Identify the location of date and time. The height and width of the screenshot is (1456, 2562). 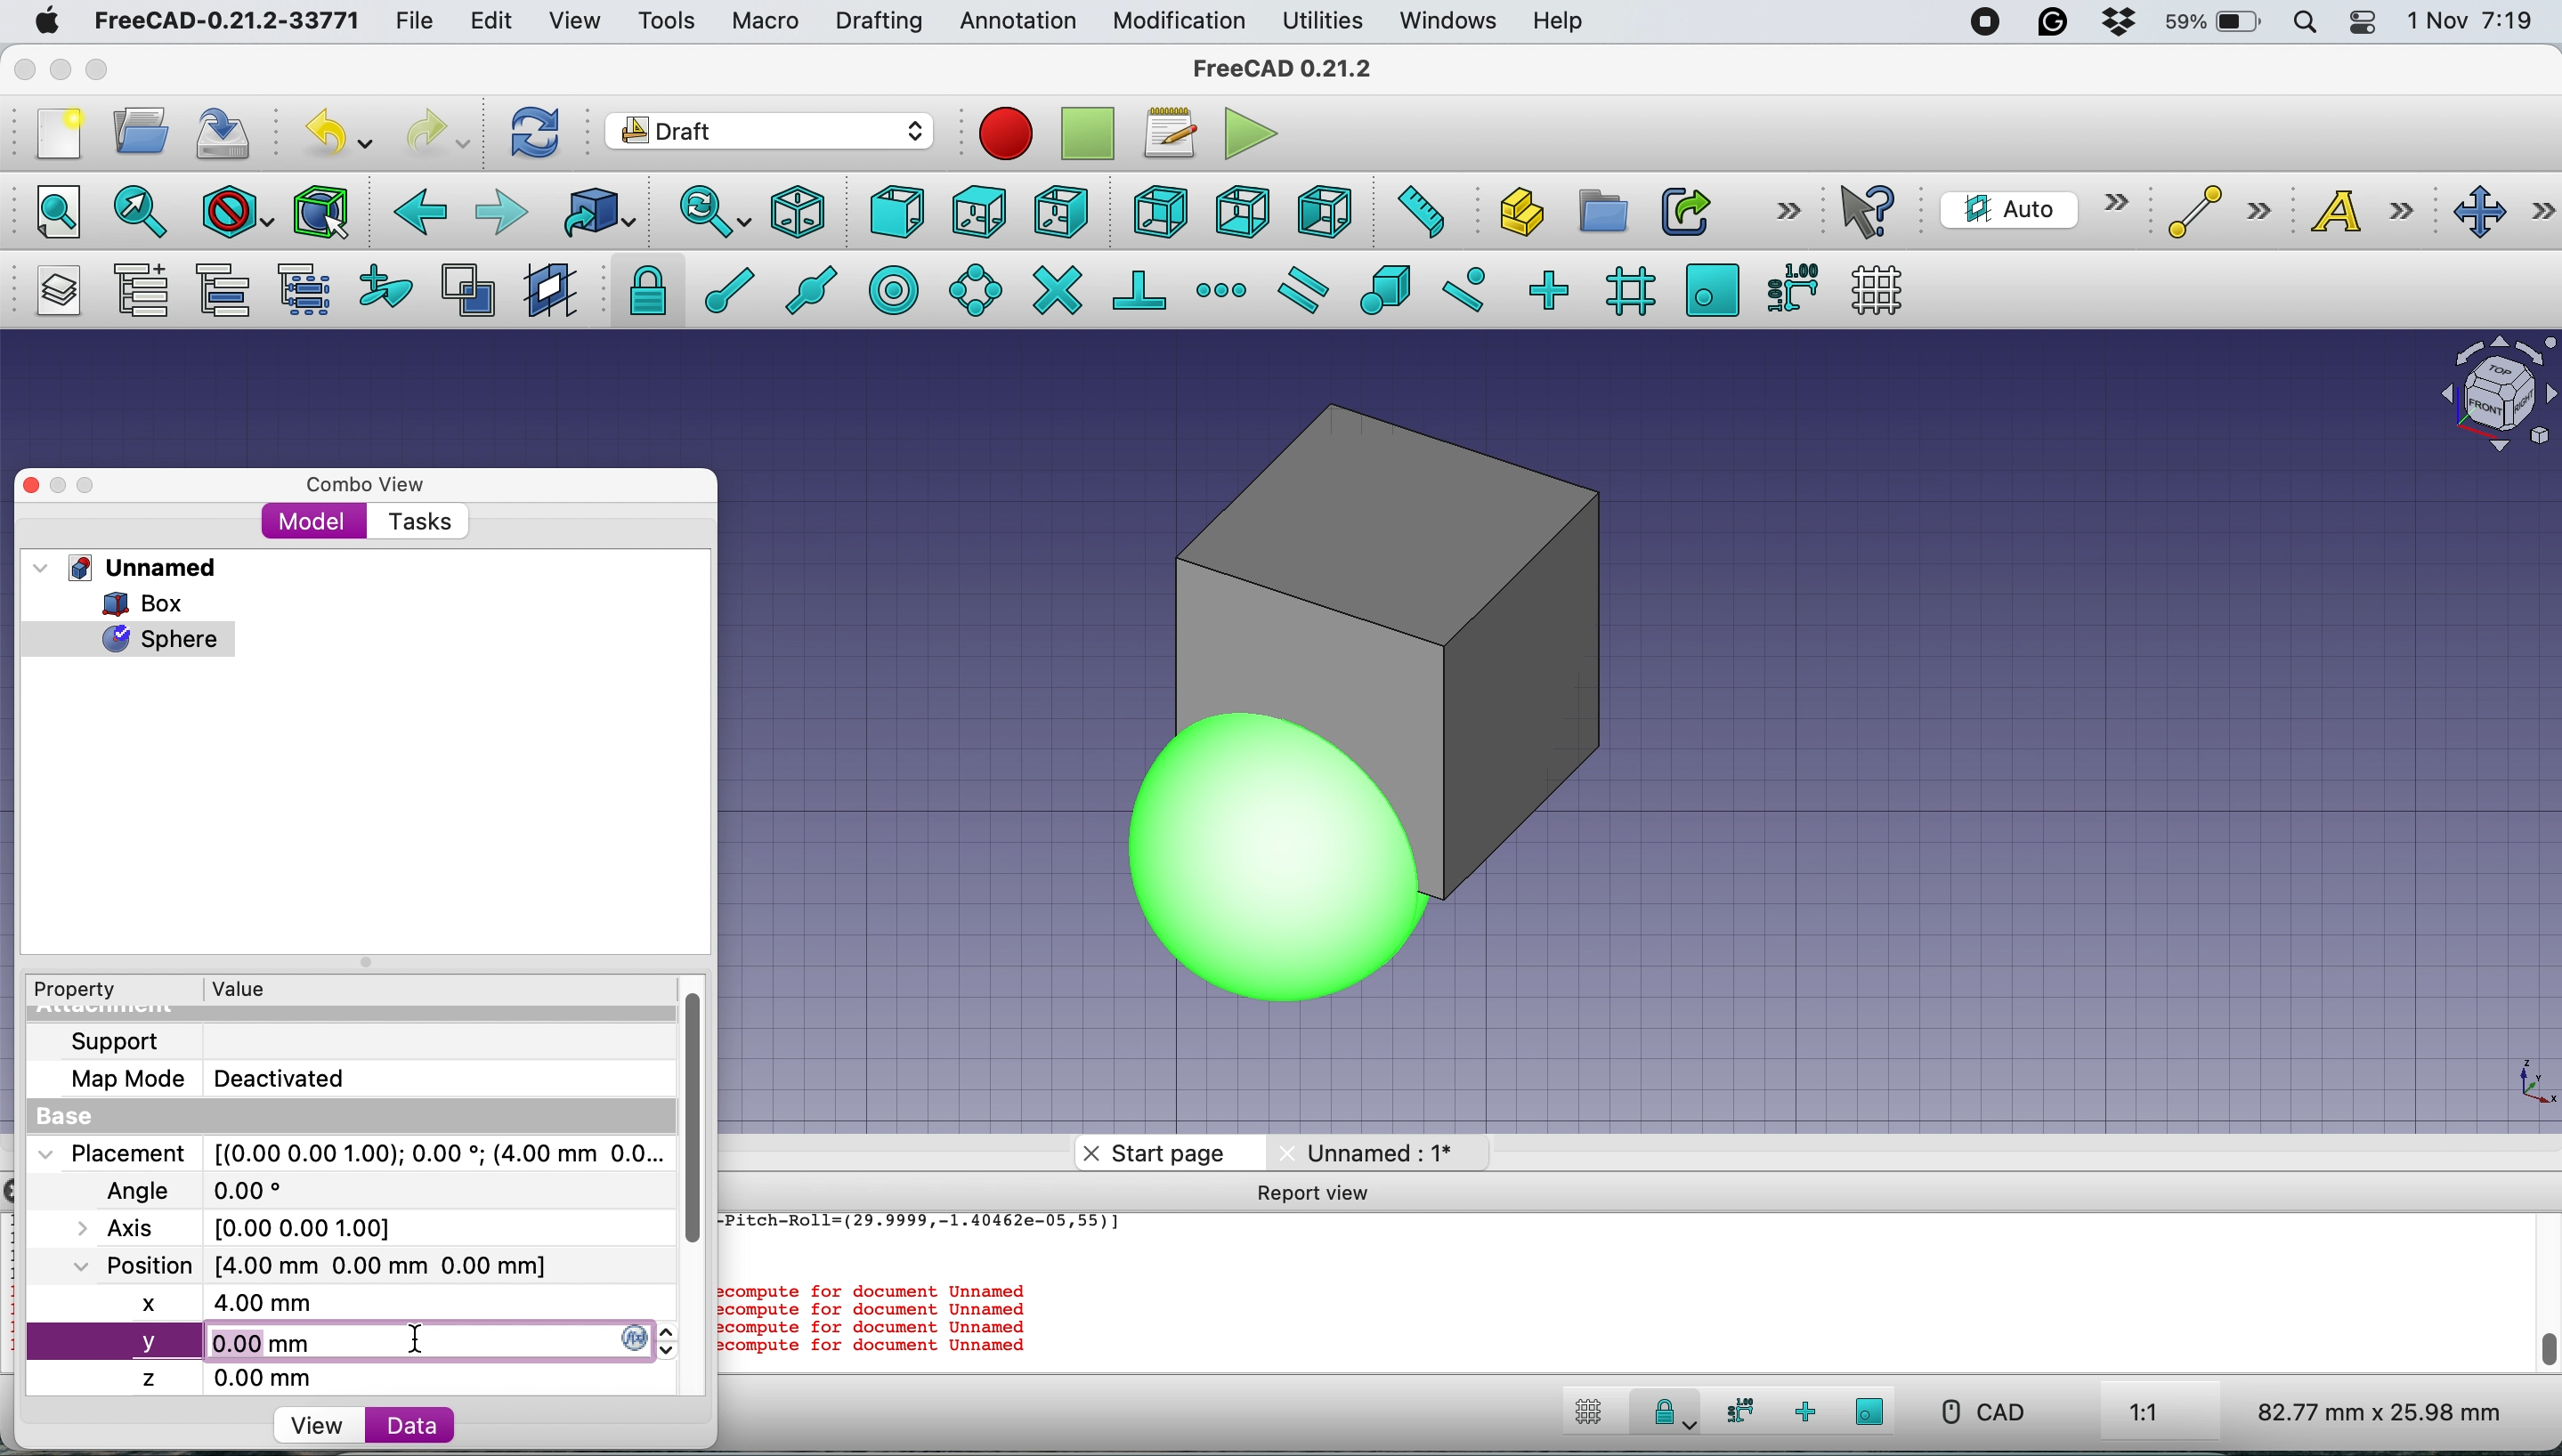
(2473, 22).